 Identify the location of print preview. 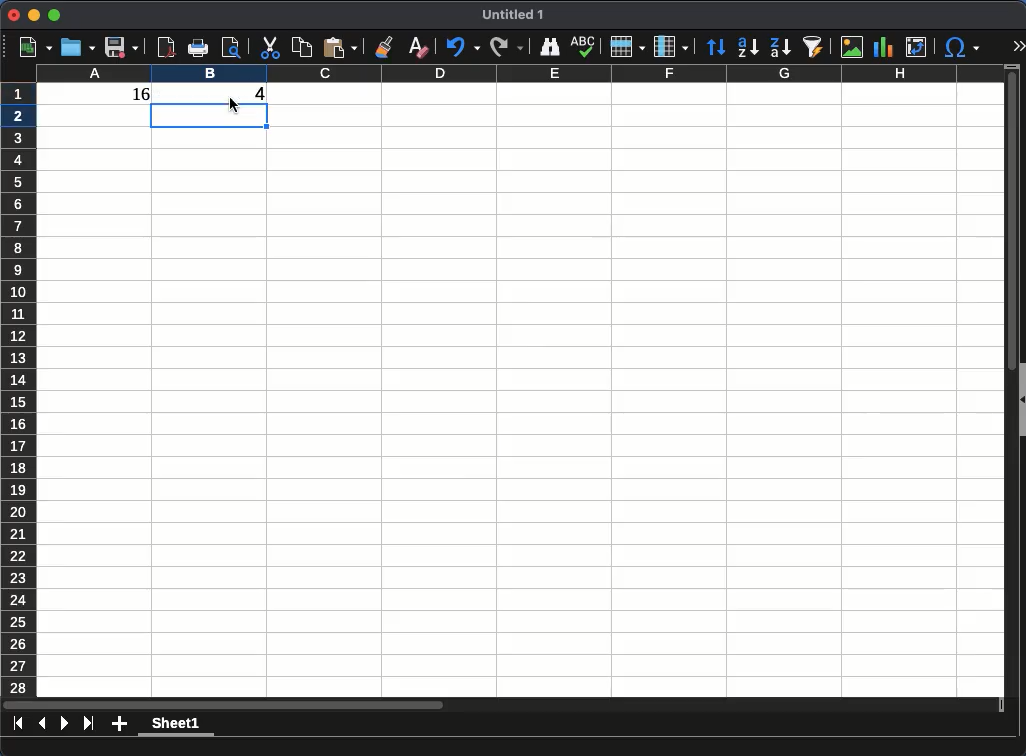
(232, 50).